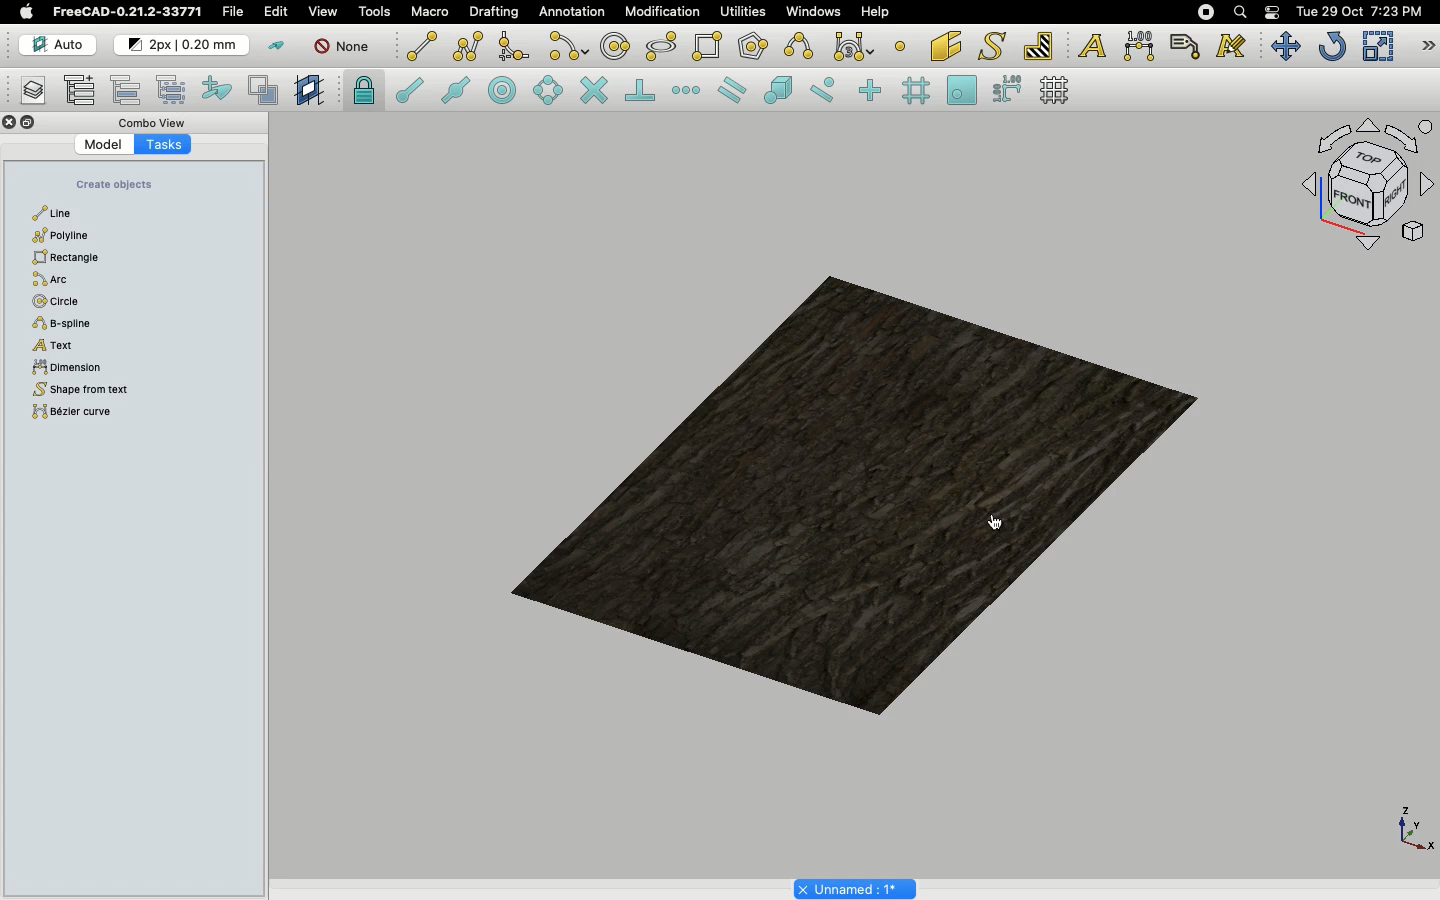 The width and height of the screenshot is (1440, 900). What do you see at coordinates (1363, 188) in the screenshot?
I see `Navigation styles` at bounding box center [1363, 188].